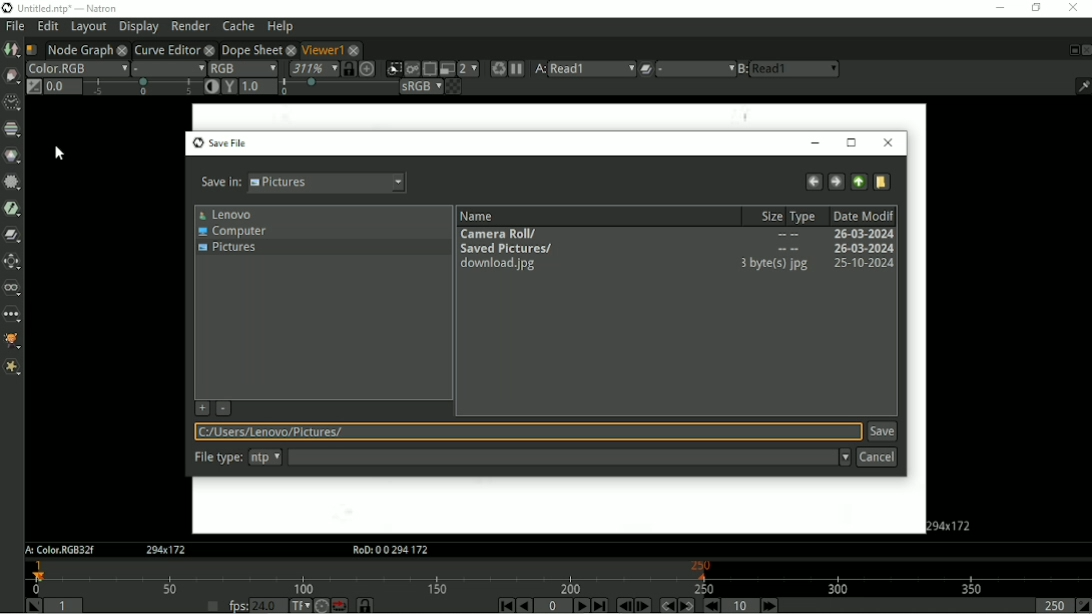 Image resolution: width=1092 pixels, height=614 pixels. I want to click on Go back, so click(812, 182).